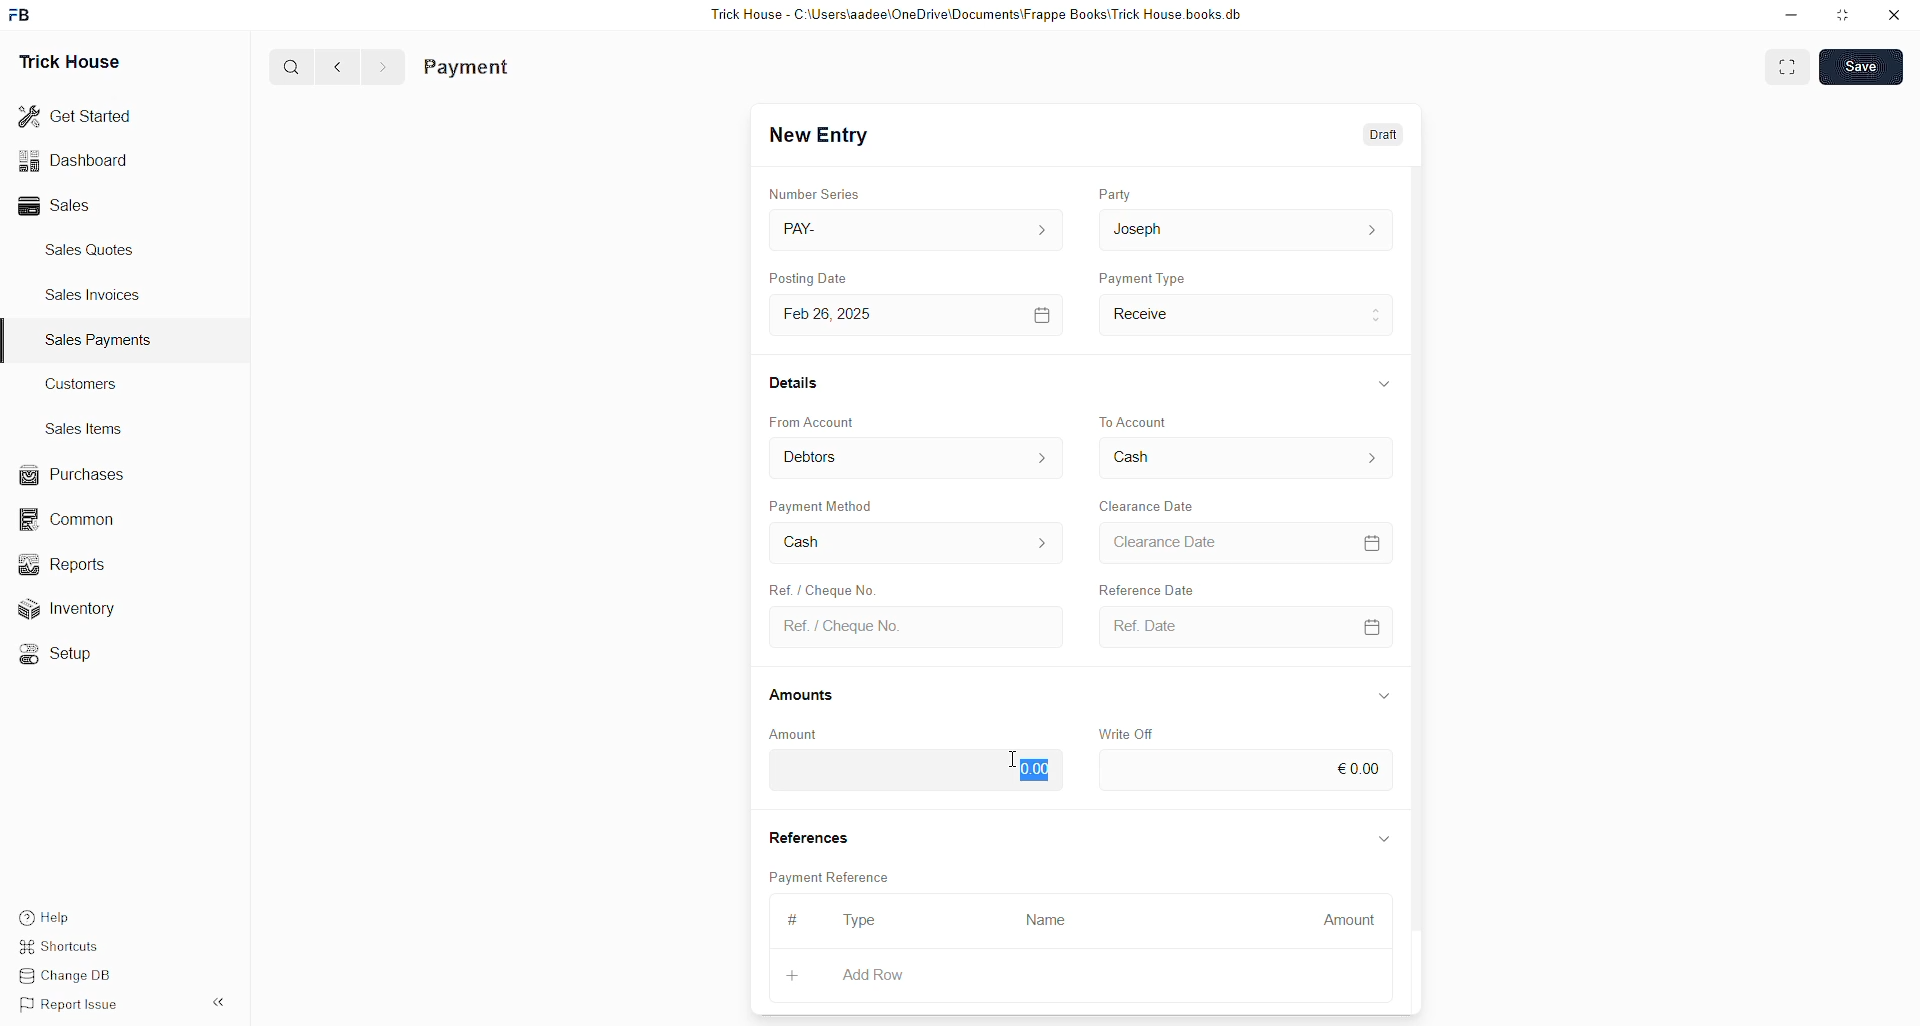  I want to click on Amount, so click(1341, 922).